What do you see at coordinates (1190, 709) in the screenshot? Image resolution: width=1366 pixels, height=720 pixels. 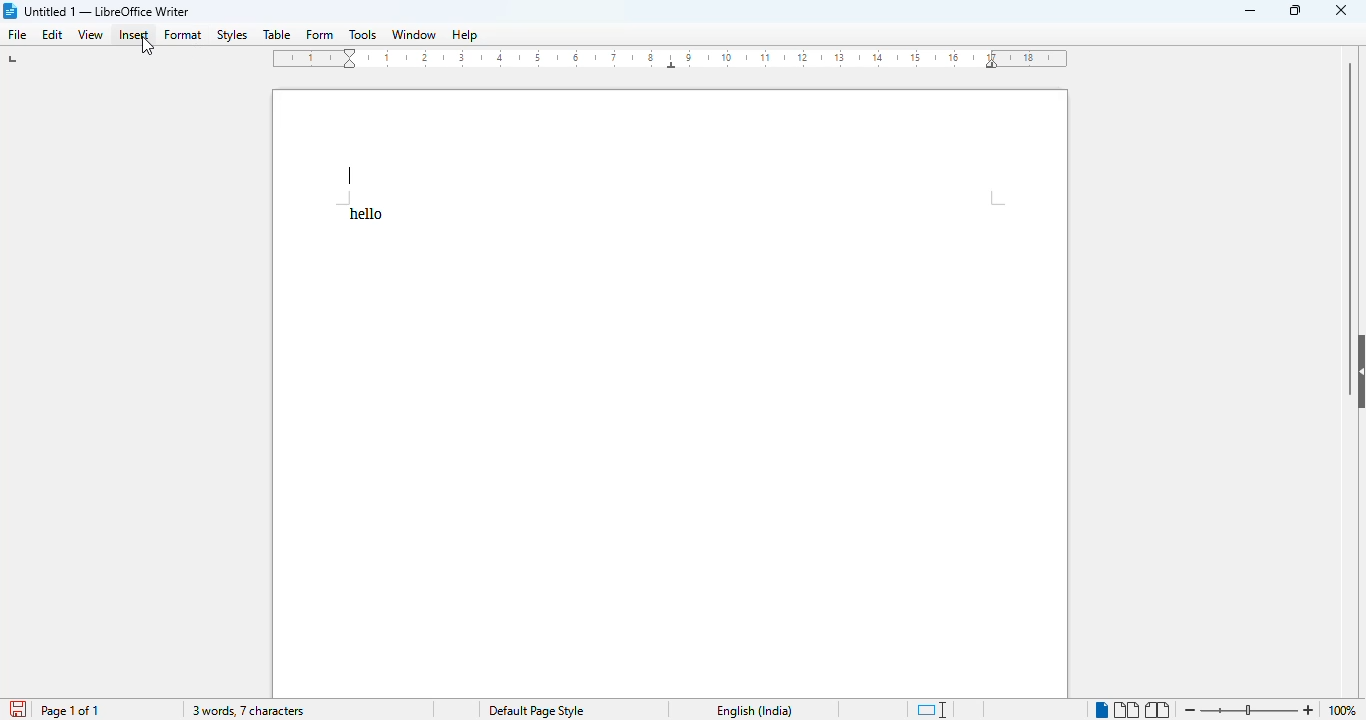 I see `zoom out` at bounding box center [1190, 709].